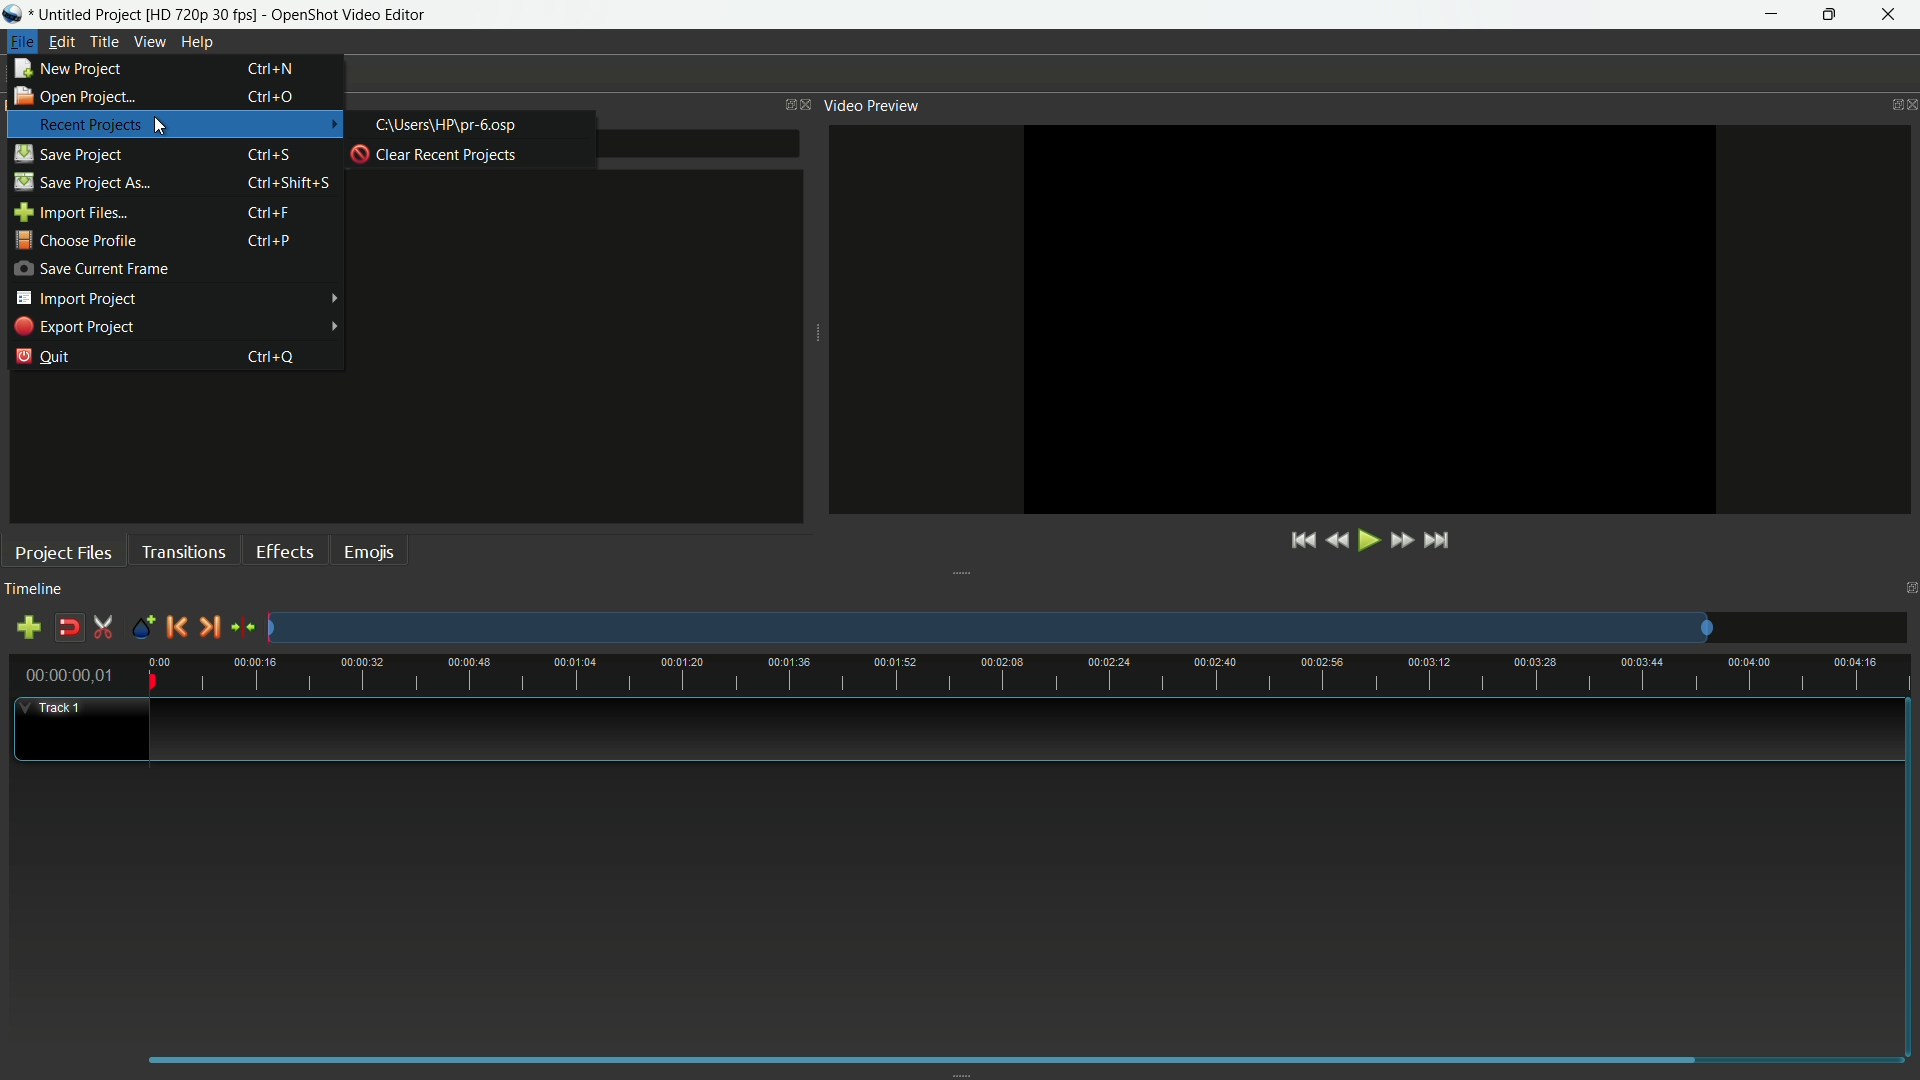 The image size is (1920, 1080). Describe the element at coordinates (1908, 106) in the screenshot. I see `close video preview` at that location.